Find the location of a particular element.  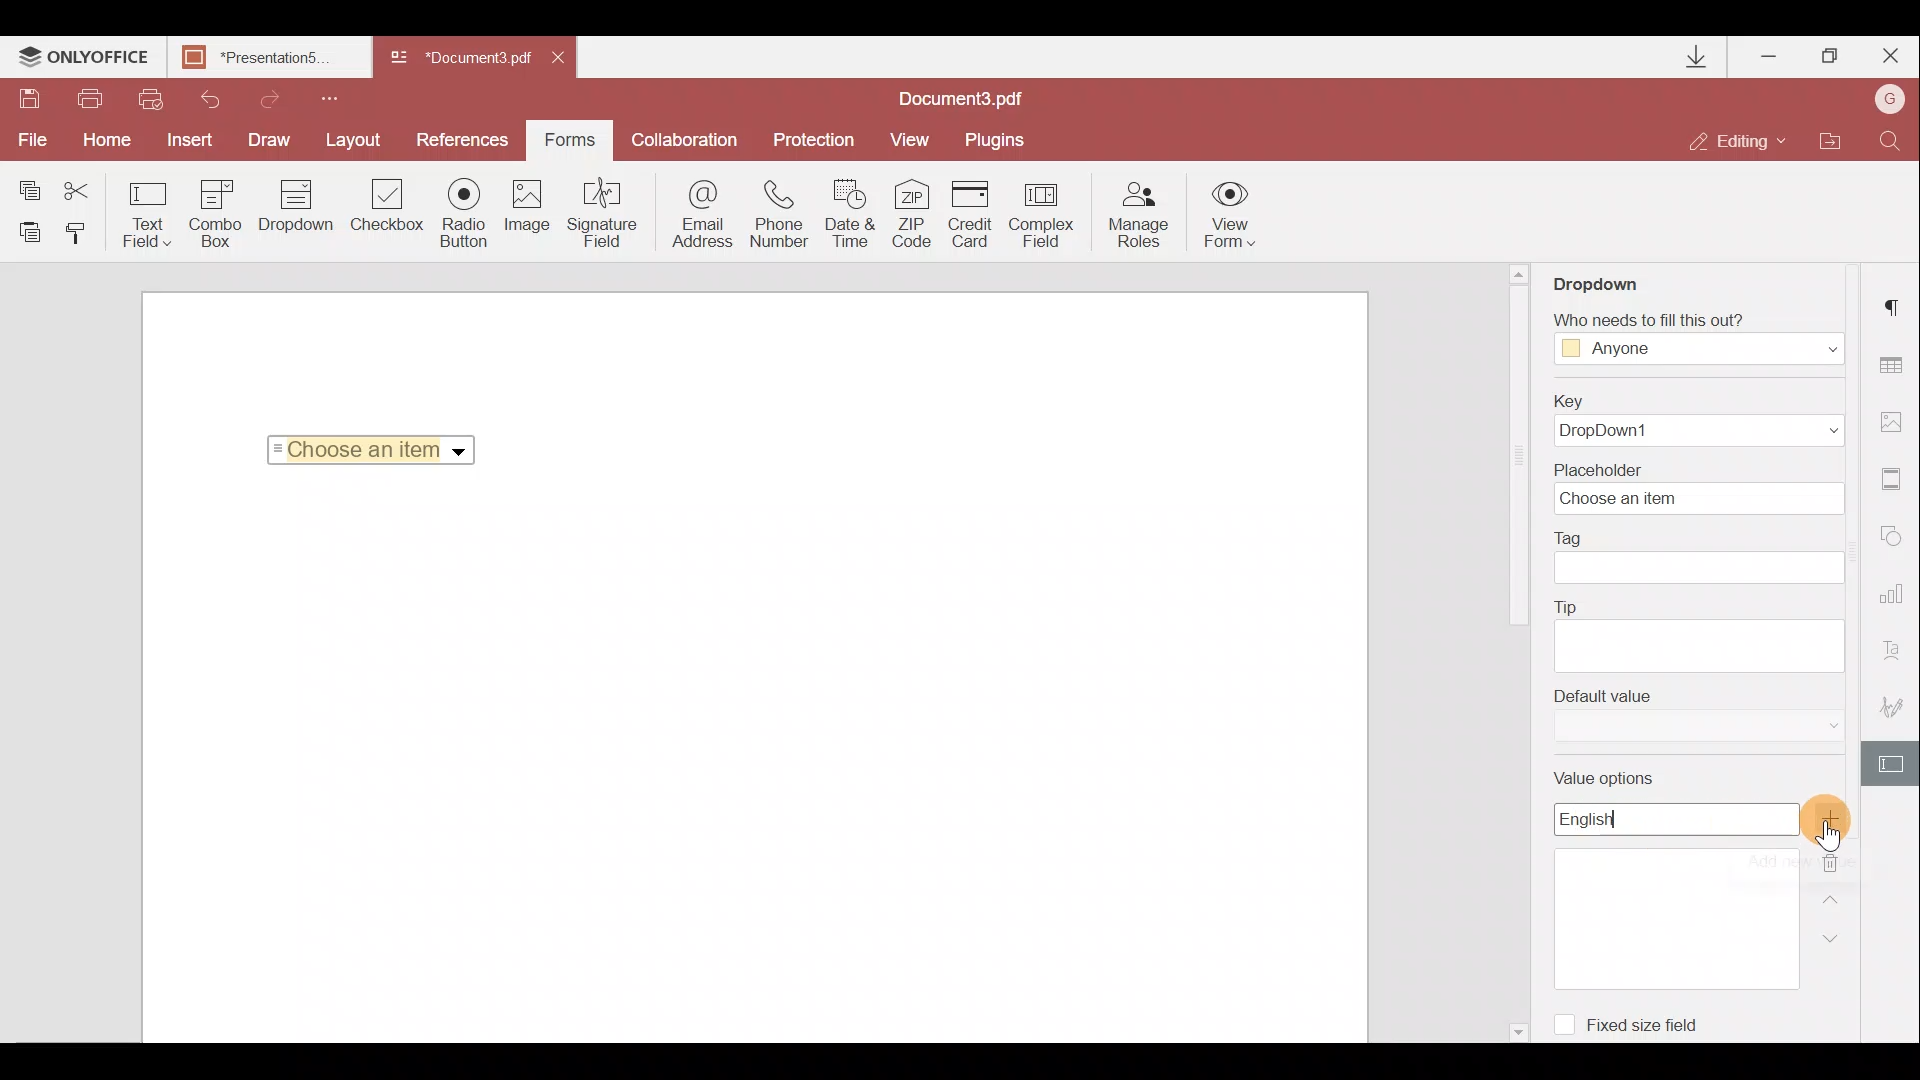

Who needs to fill this out? is located at coordinates (1698, 332).